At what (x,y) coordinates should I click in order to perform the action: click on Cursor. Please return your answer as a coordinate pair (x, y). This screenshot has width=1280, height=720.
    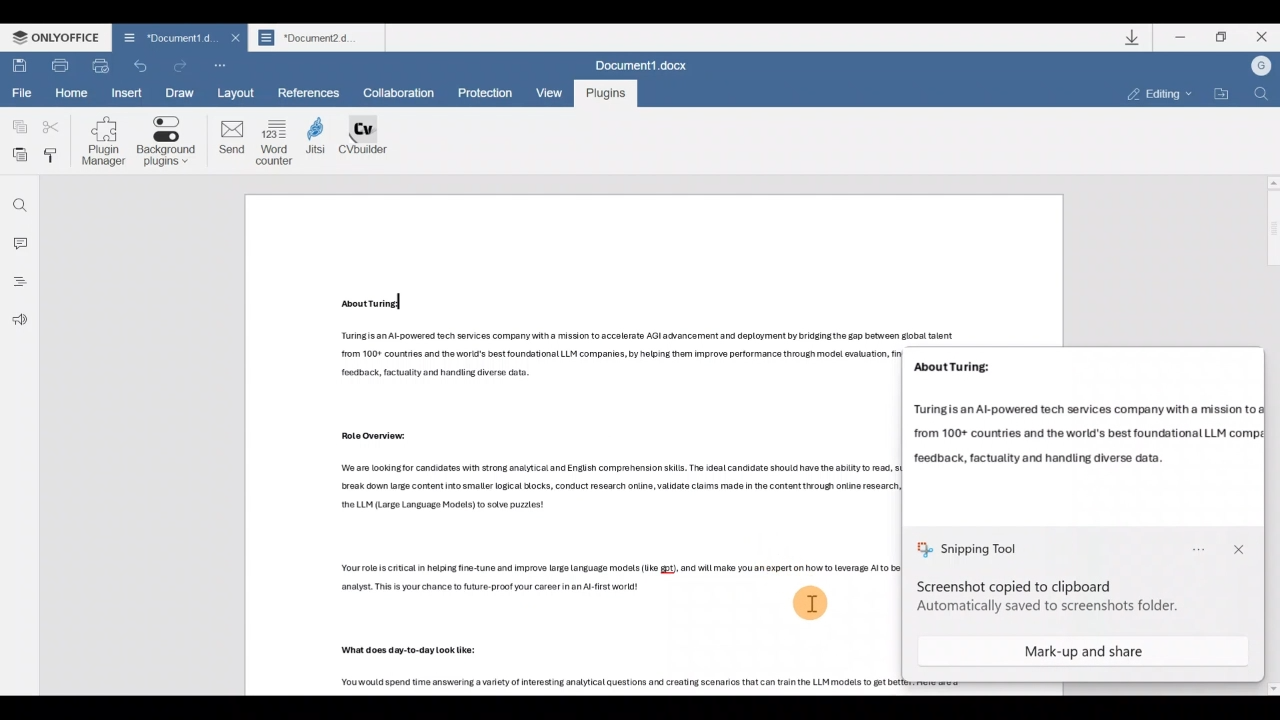
    Looking at the image, I should click on (809, 601).